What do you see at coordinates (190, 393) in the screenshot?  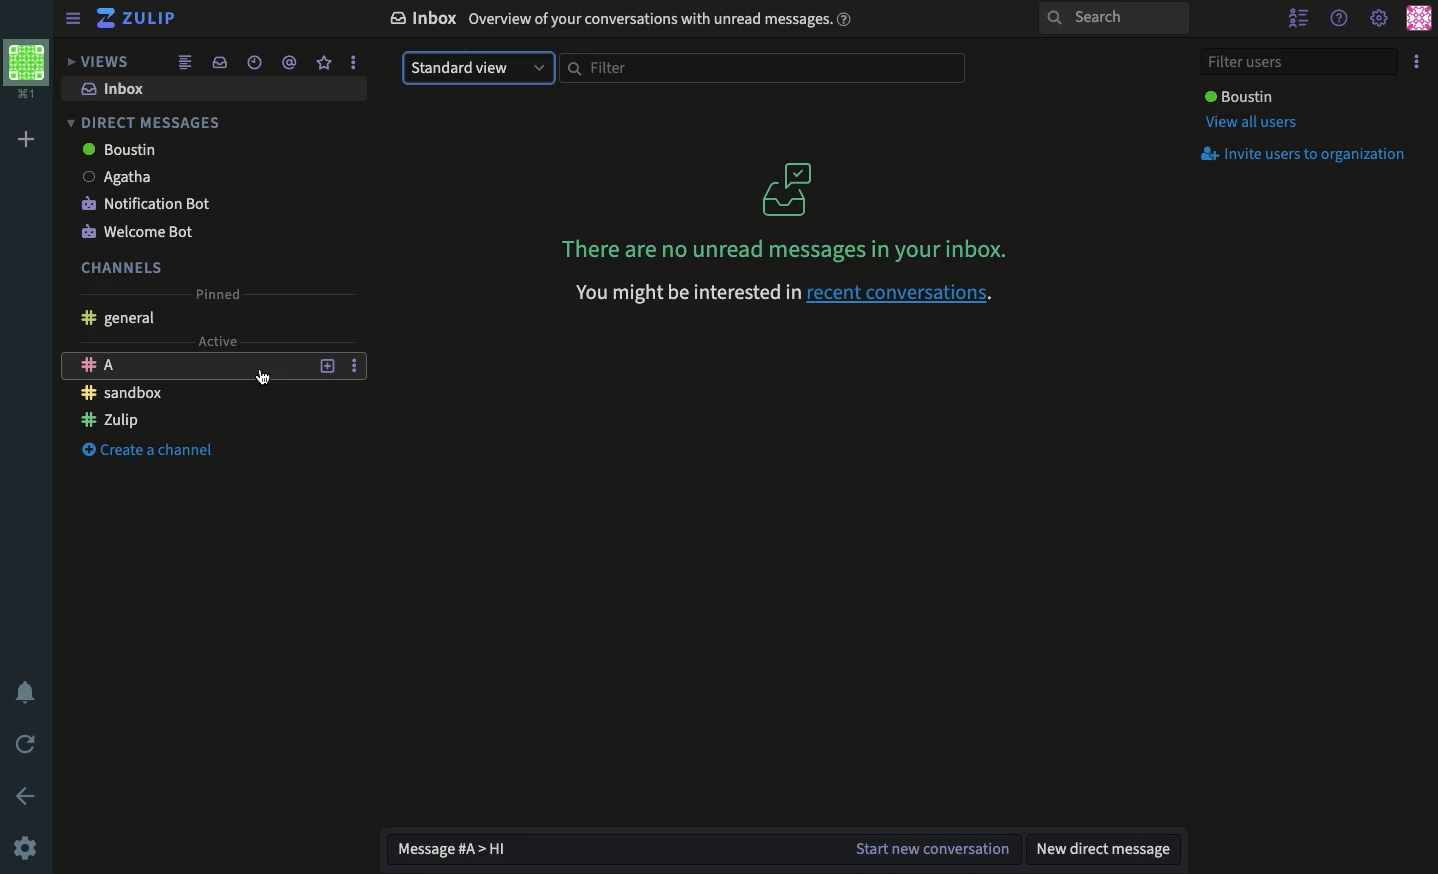 I see `Chanel sandbox` at bounding box center [190, 393].